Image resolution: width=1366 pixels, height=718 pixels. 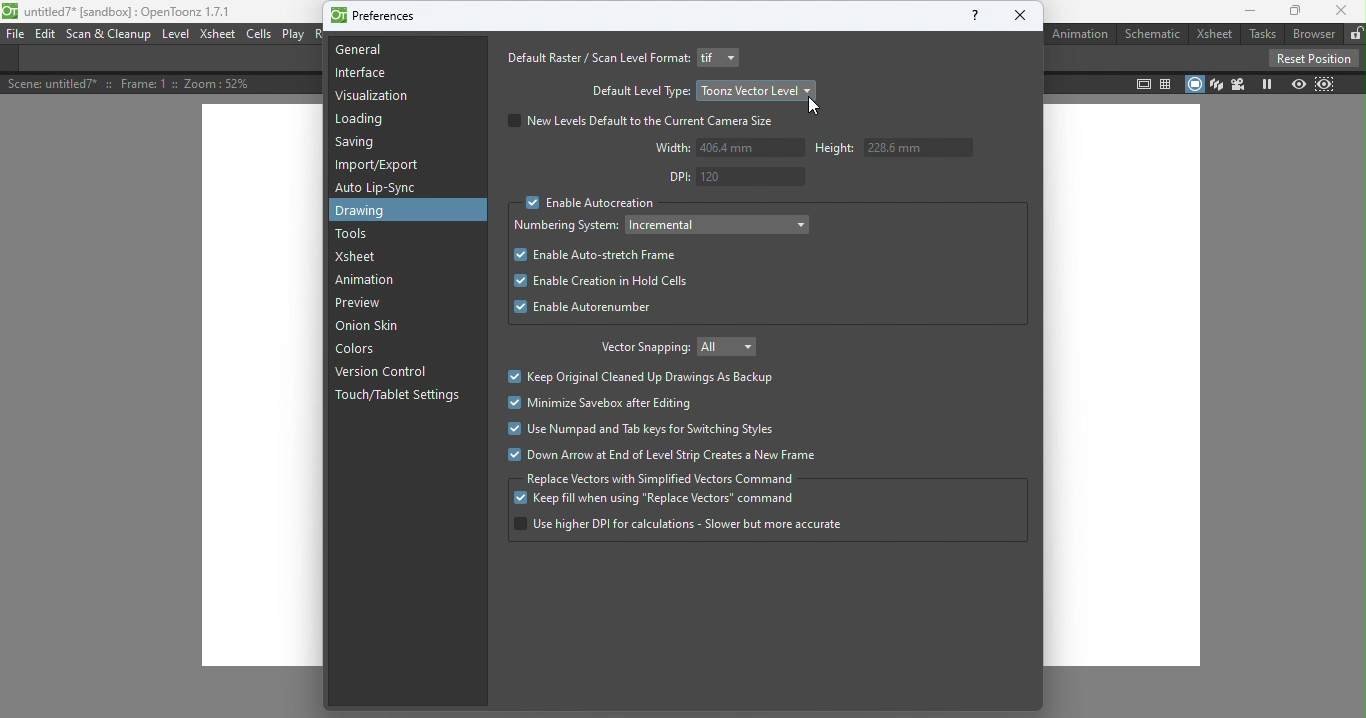 I want to click on Freeze, so click(x=1266, y=85).